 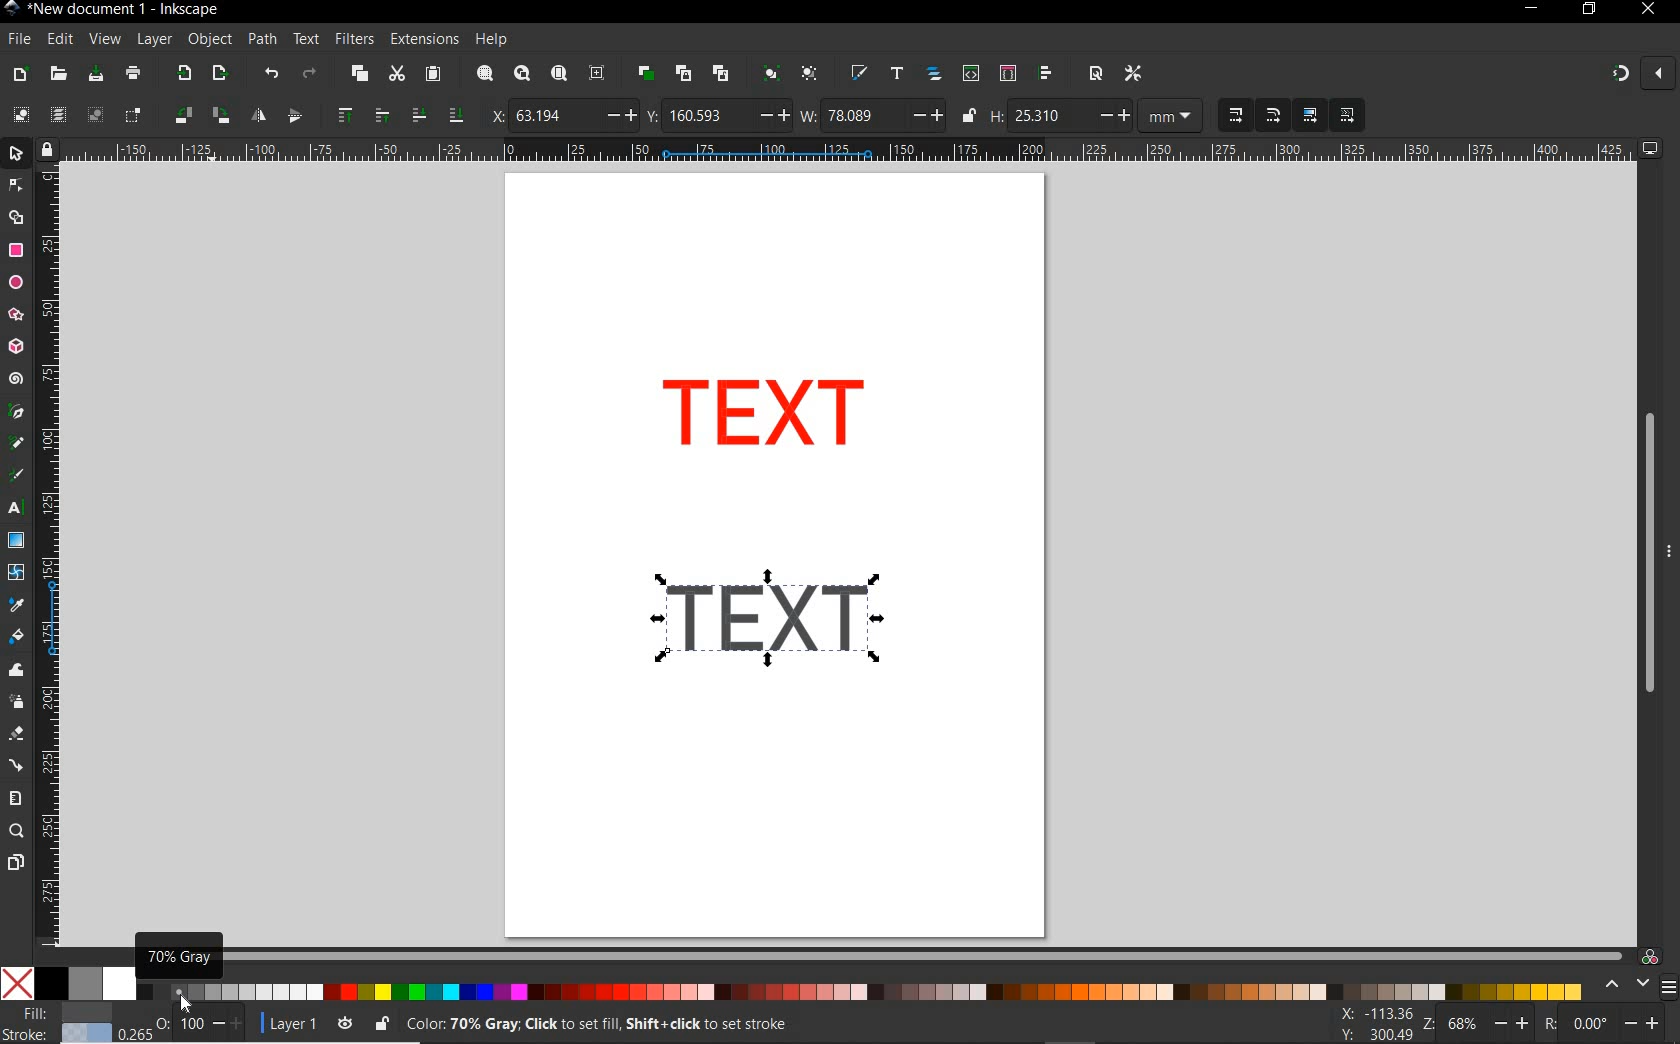 I want to click on toggle selection box to select all touched objects, so click(x=133, y=116).